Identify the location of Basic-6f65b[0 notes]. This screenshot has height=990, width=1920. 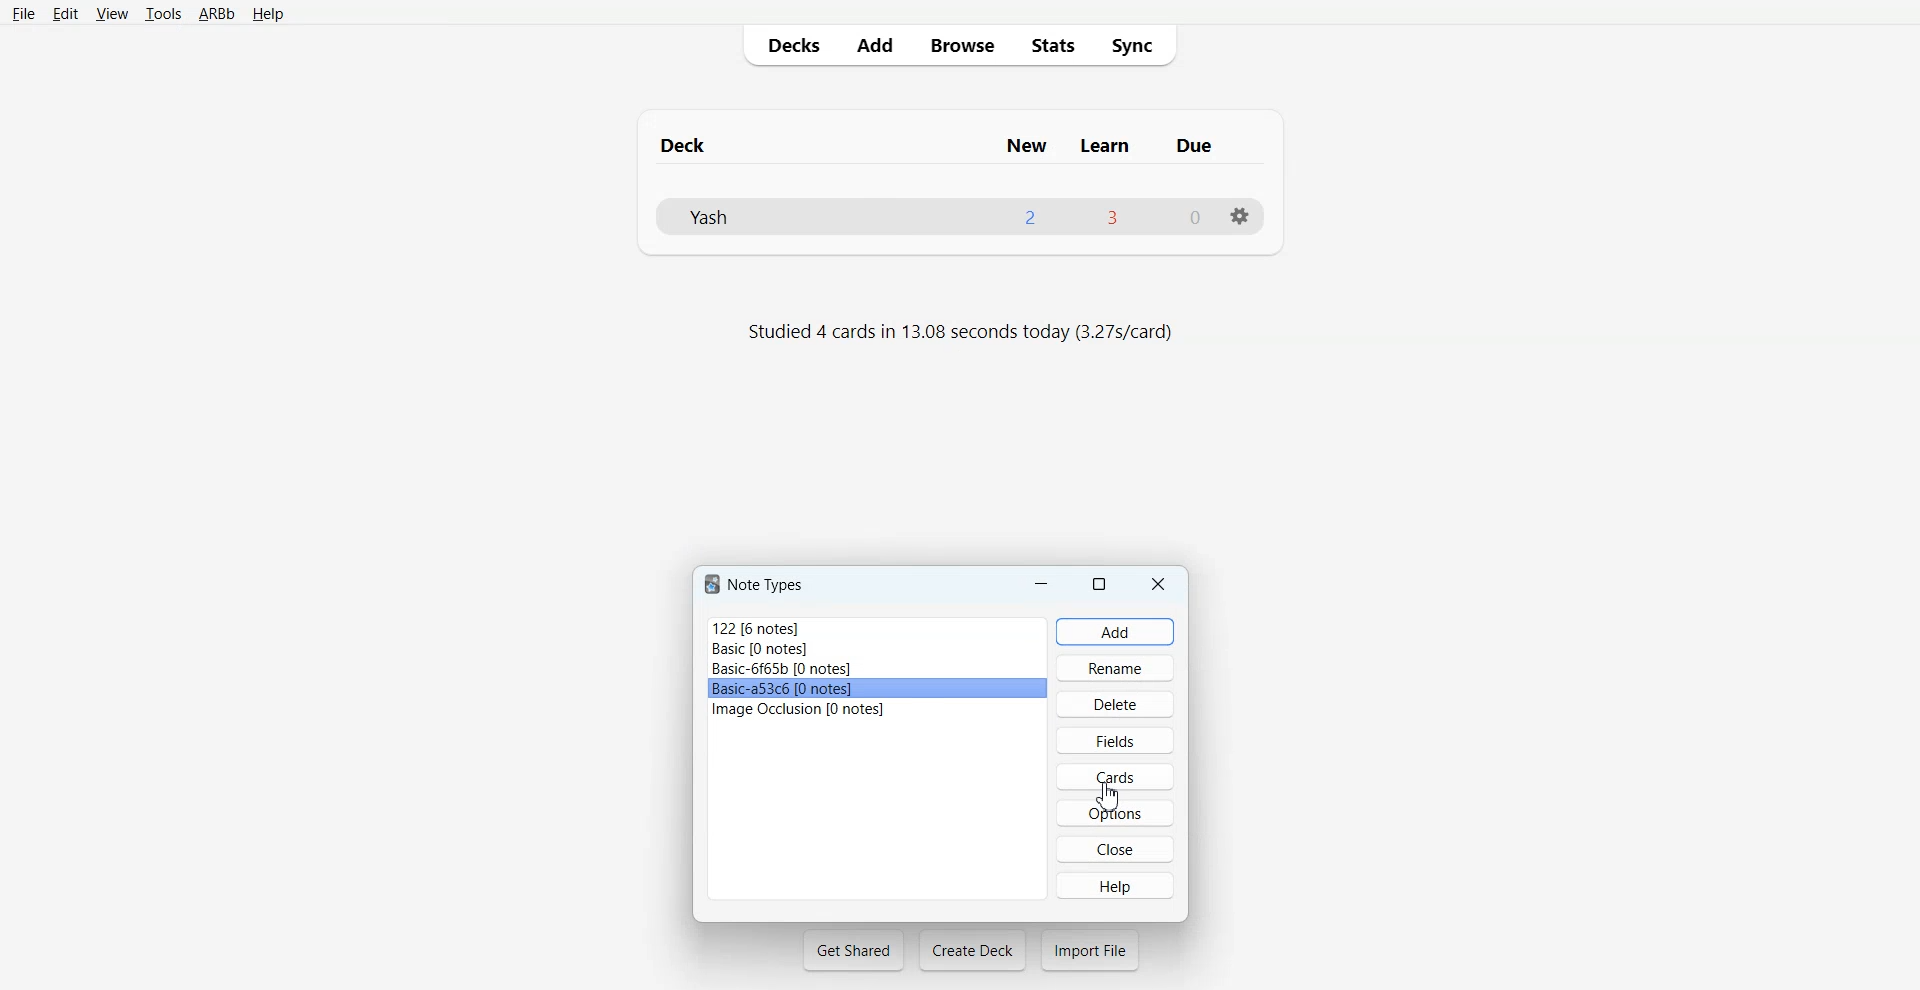
(878, 669).